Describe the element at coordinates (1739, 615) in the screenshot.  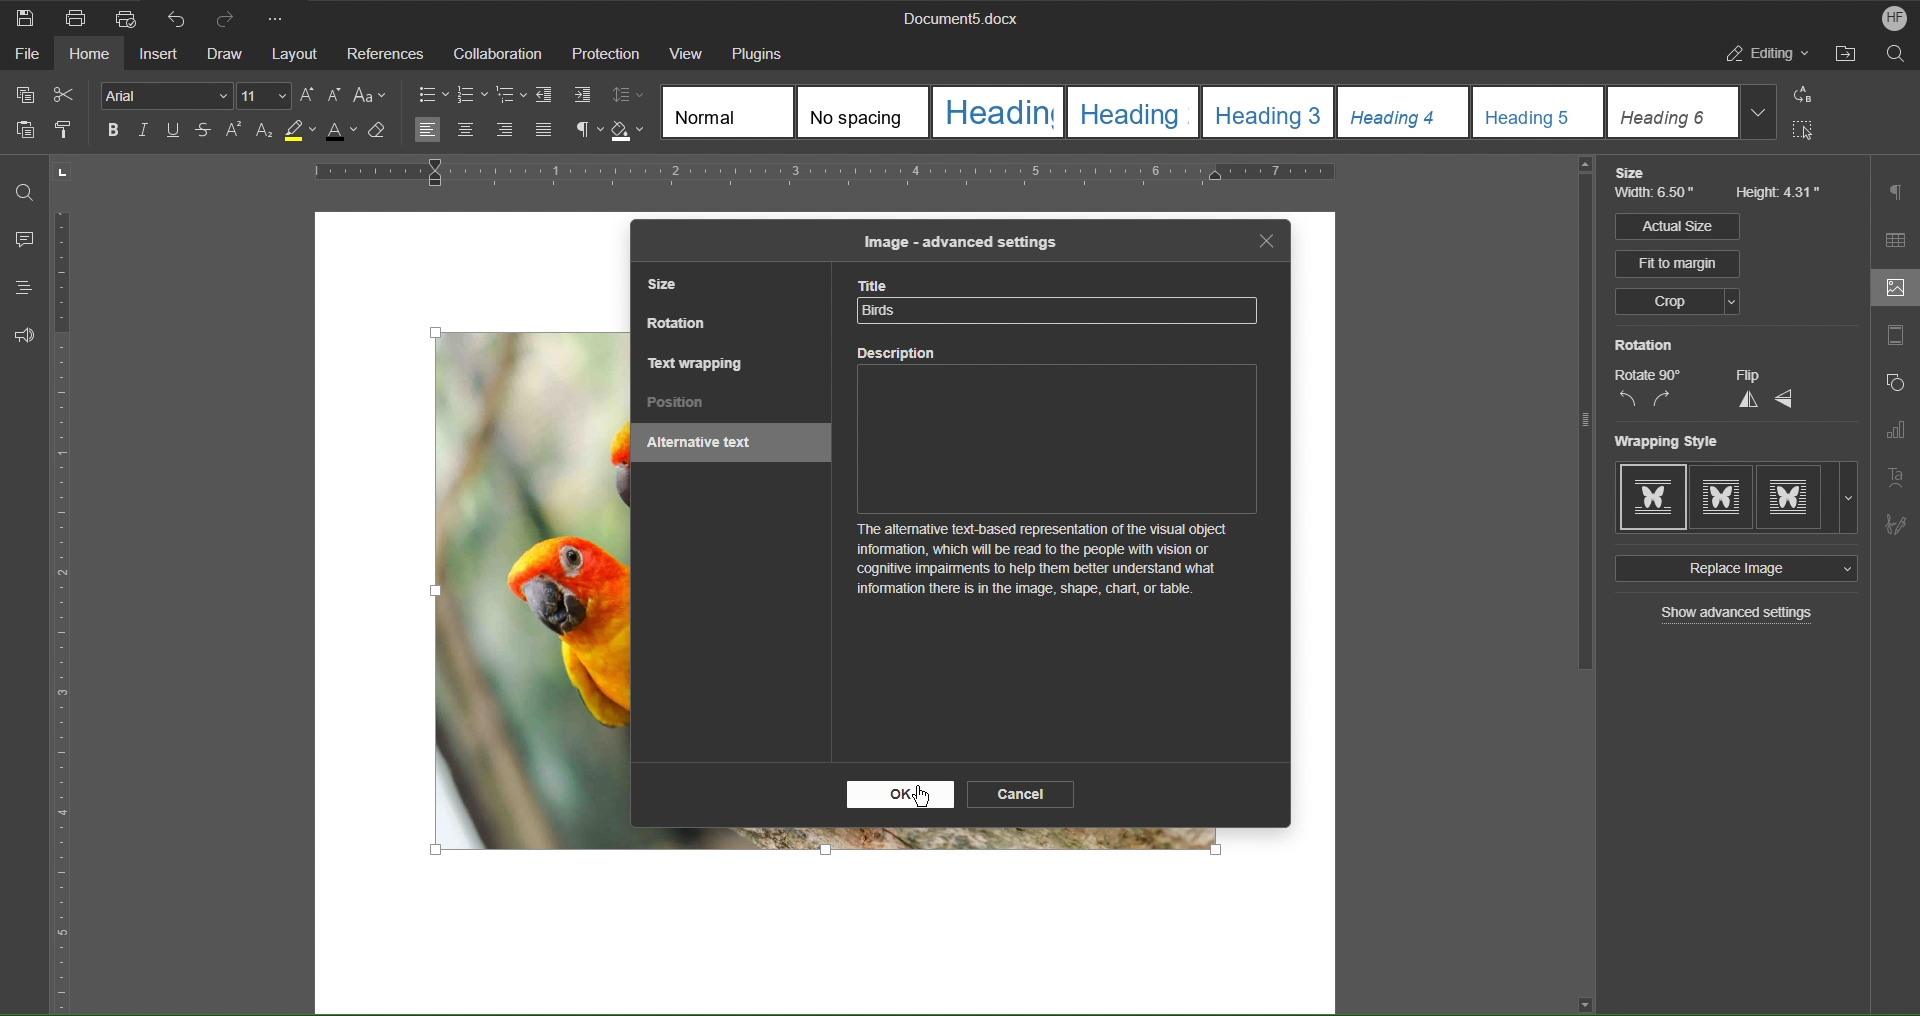
I see `Show advanced settings` at that location.